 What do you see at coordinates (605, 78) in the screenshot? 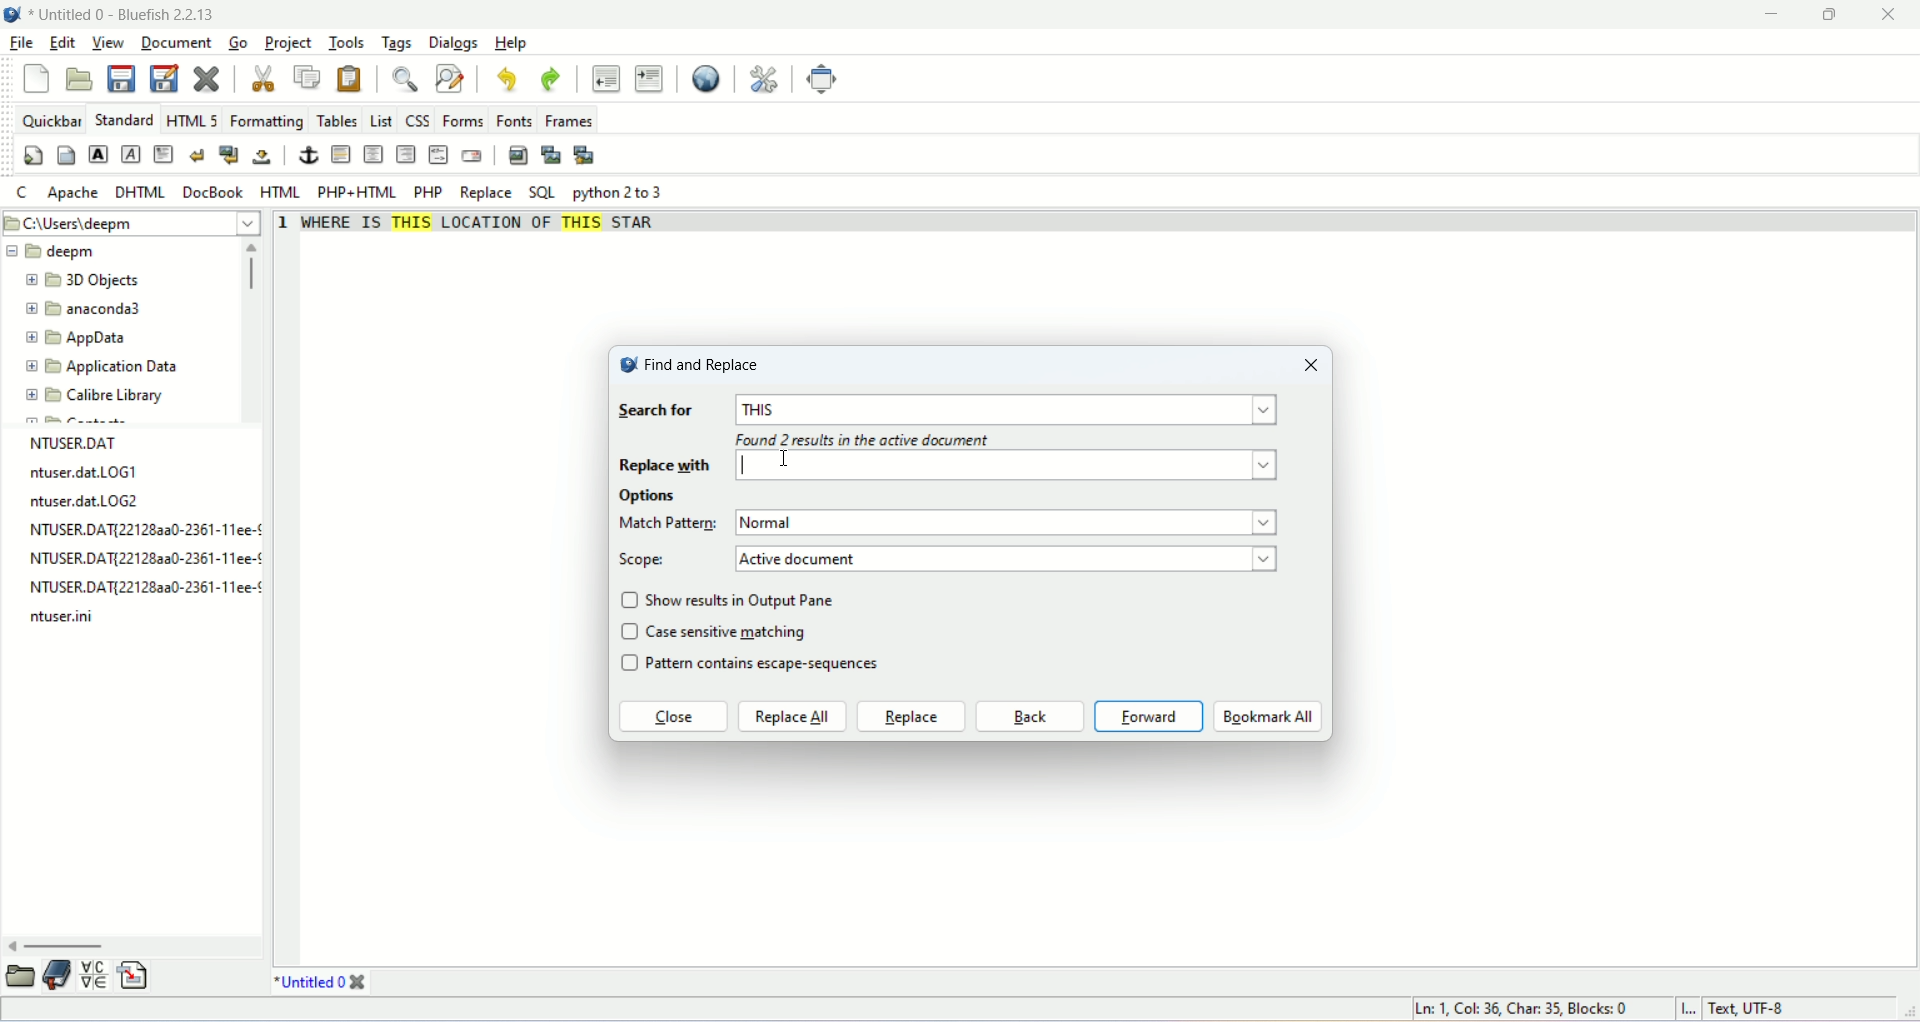
I see `unindent` at bounding box center [605, 78].